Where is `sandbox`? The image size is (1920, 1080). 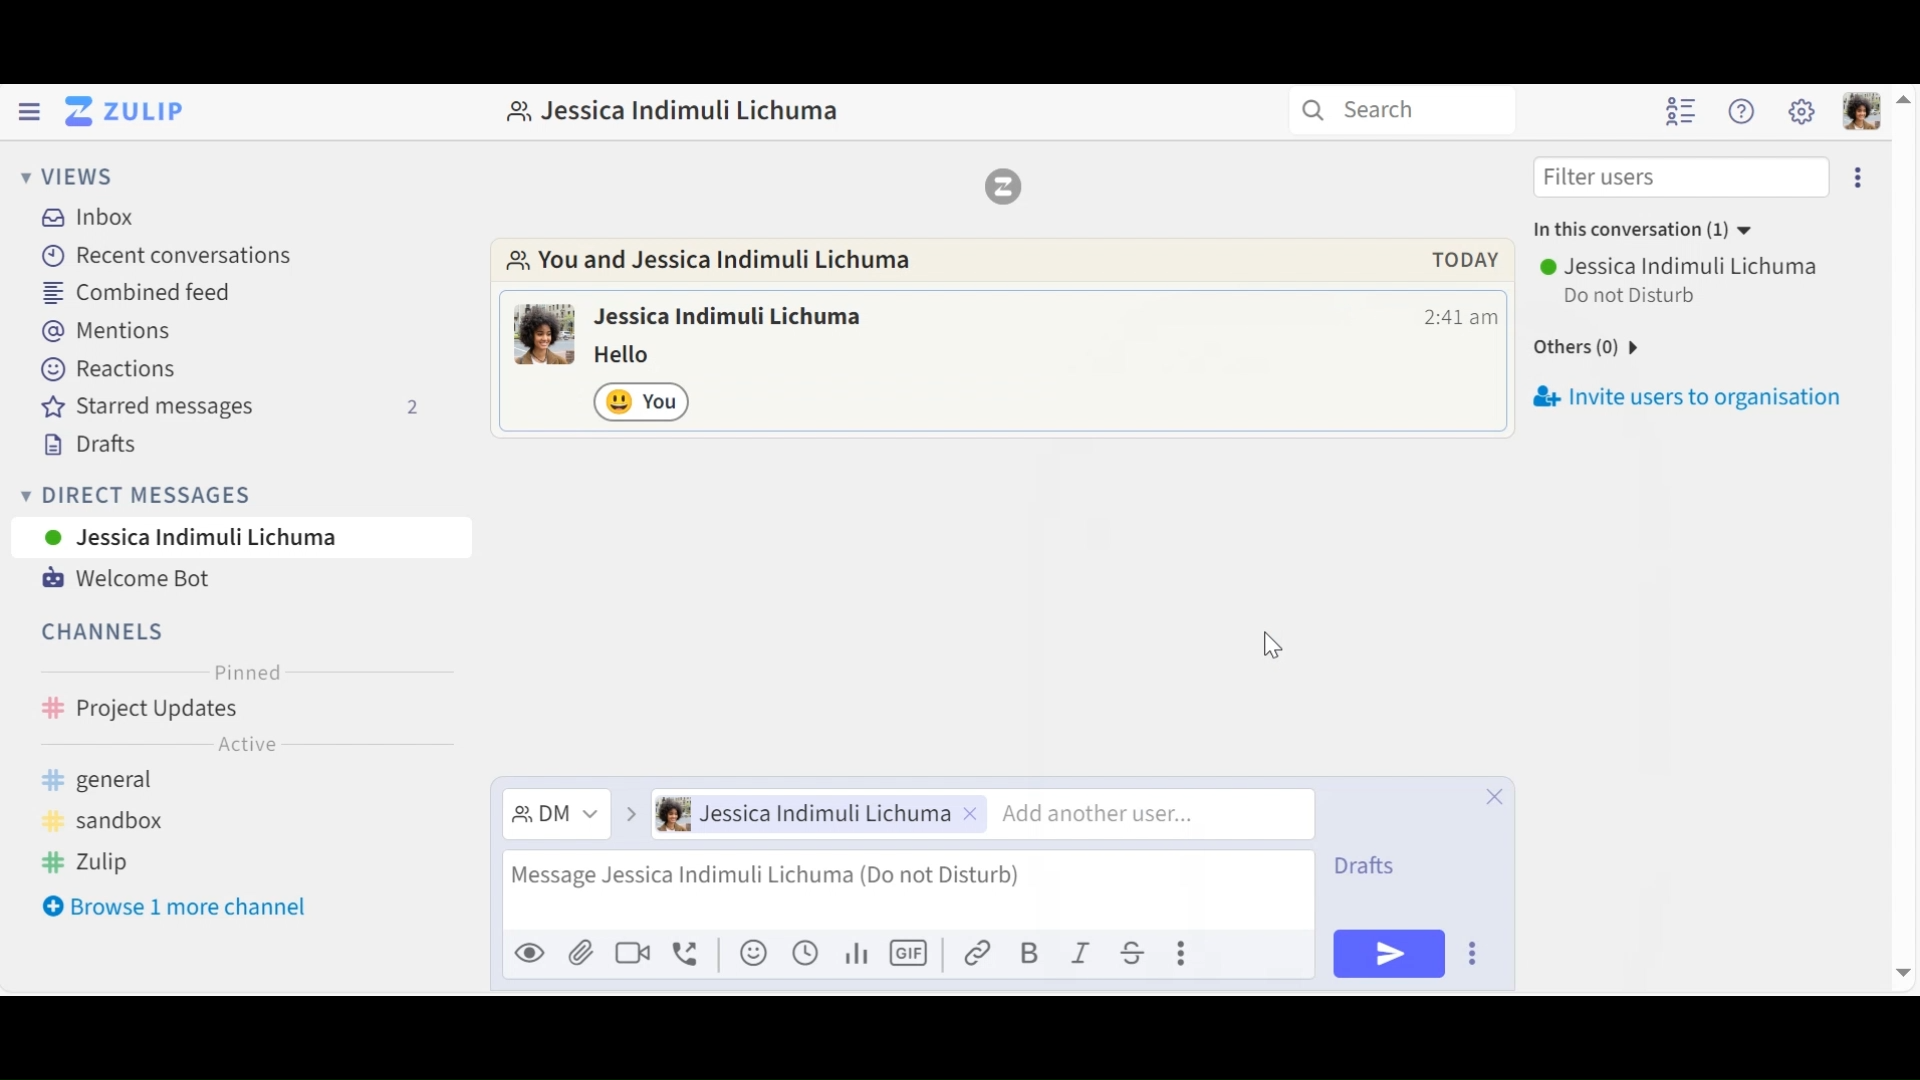
sandbox is located at coordinates (114, 822).